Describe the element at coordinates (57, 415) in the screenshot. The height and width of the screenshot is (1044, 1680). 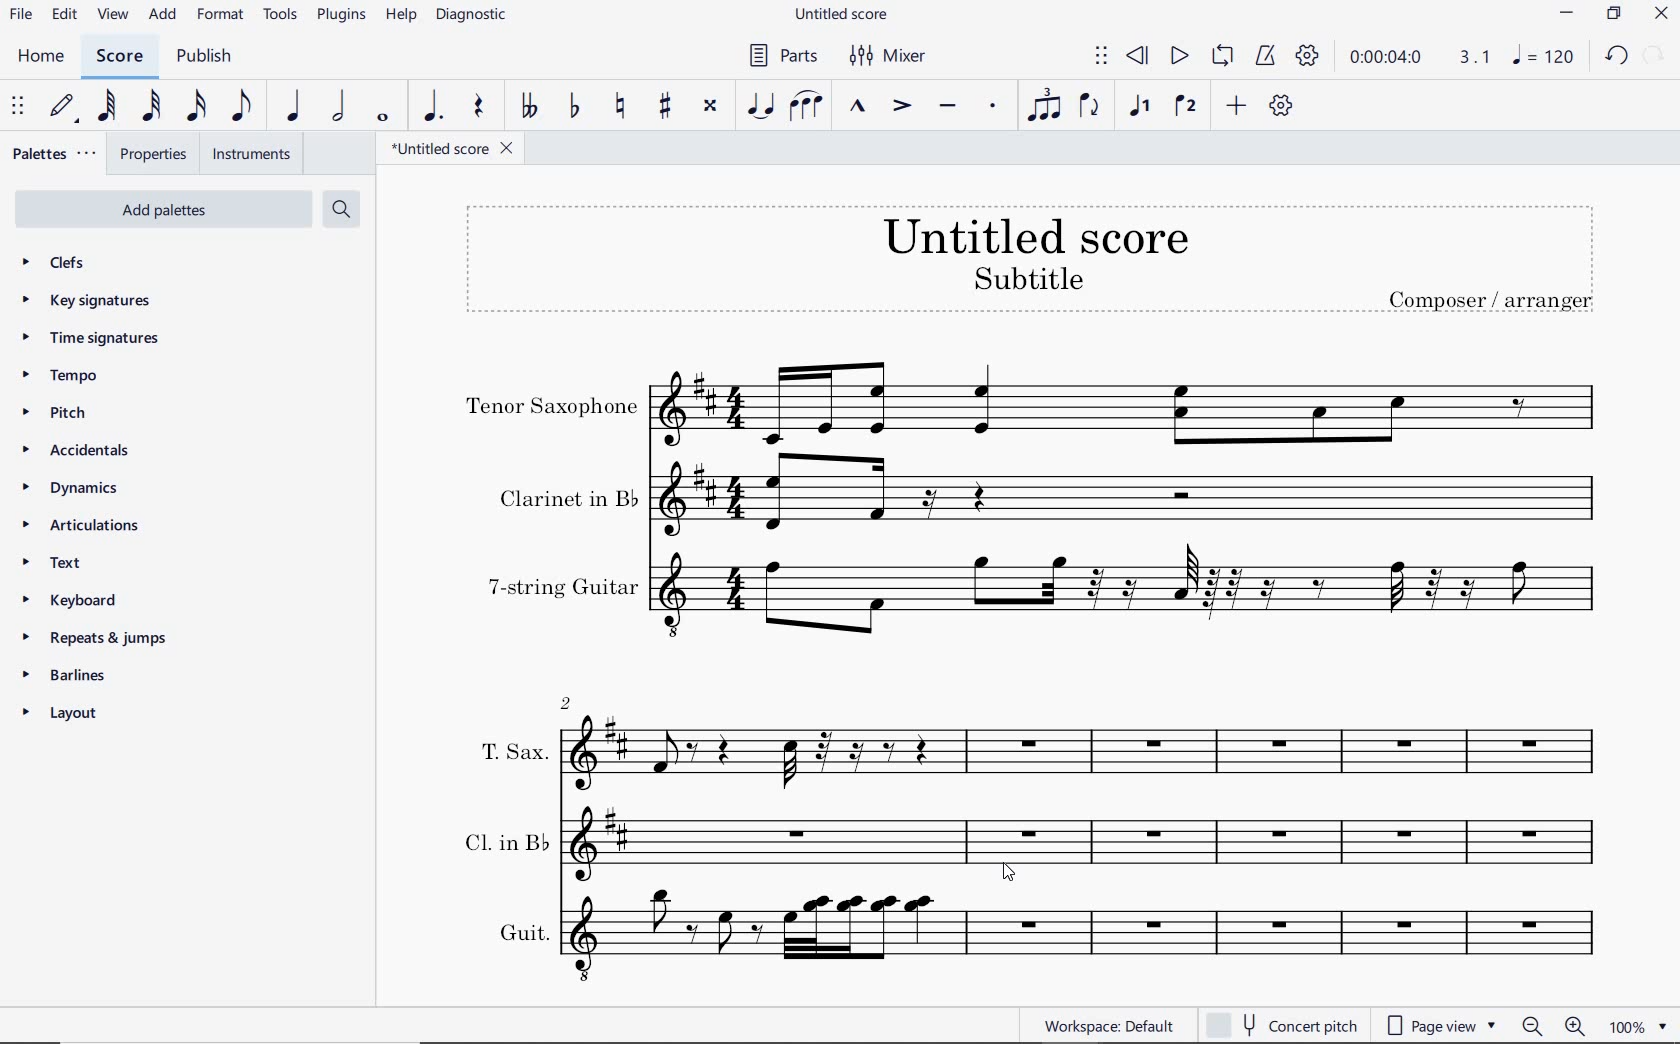
I see `pitch` at that location.